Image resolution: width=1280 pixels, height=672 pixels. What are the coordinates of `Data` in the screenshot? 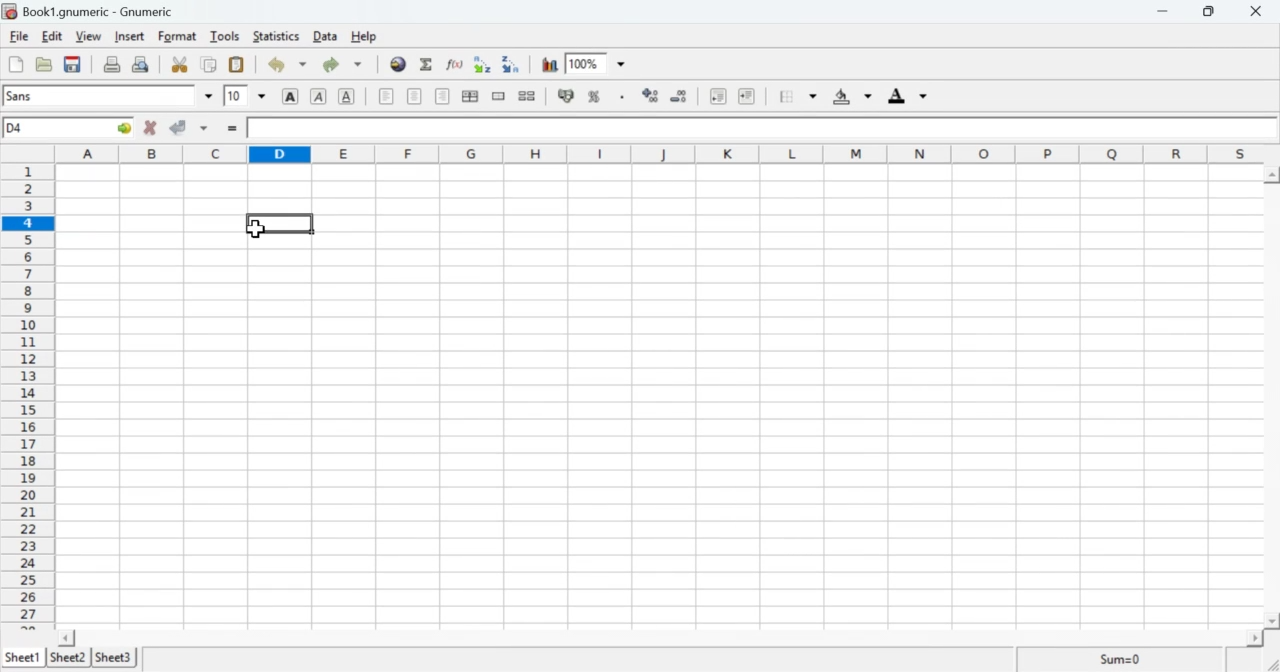 It's located at (327, 37).